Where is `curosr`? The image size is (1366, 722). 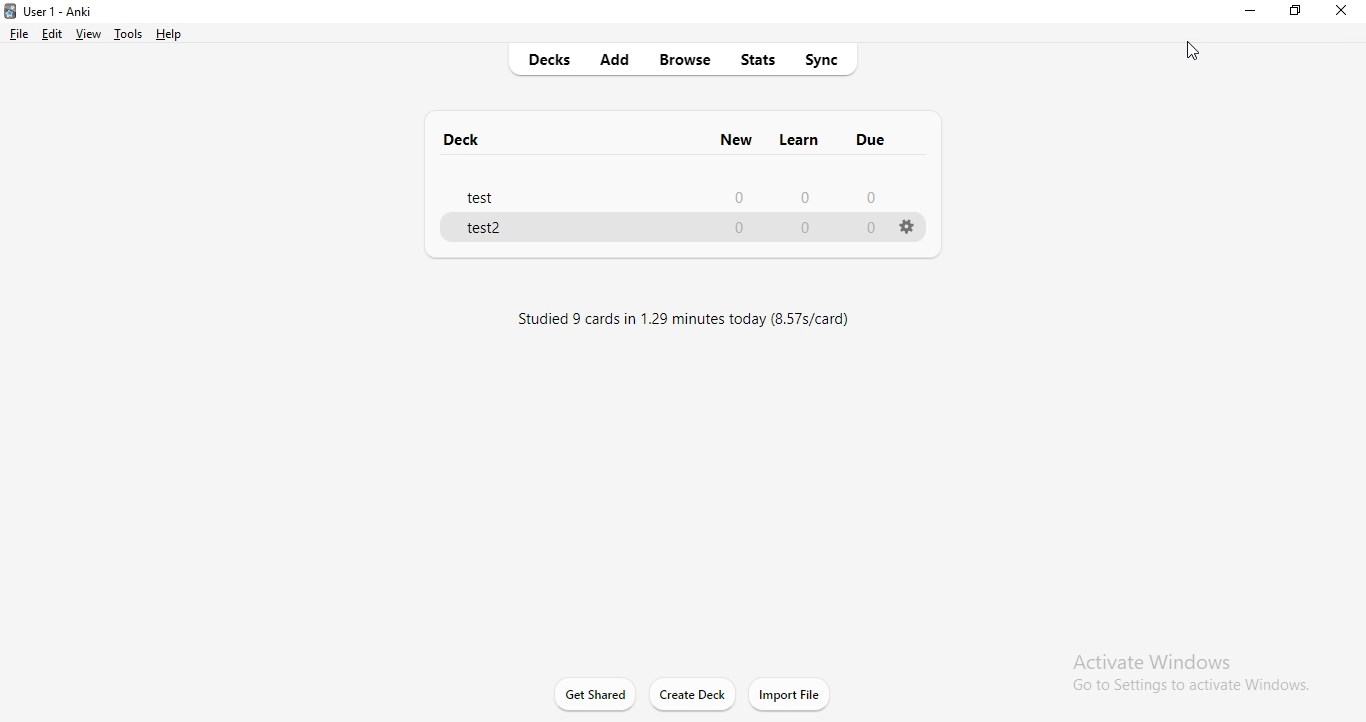 curosr is located at coordinates (1188, 50).